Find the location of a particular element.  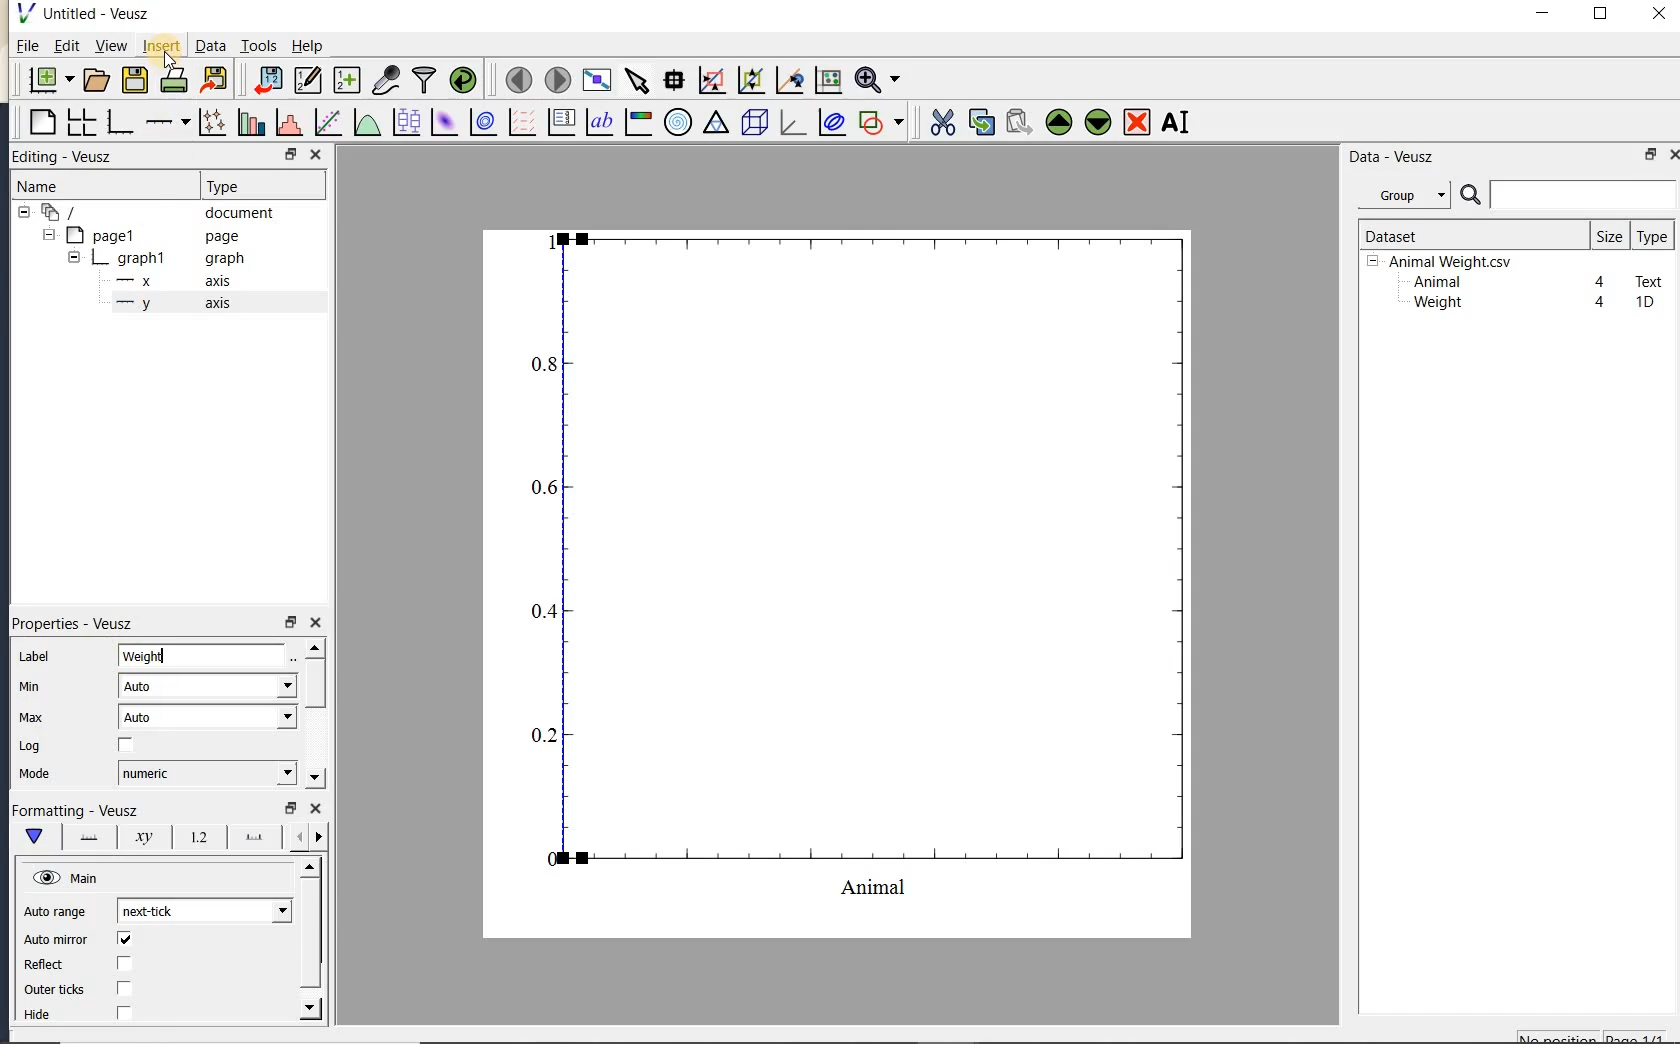

zoom function menus is located at coordinates (877, 80).